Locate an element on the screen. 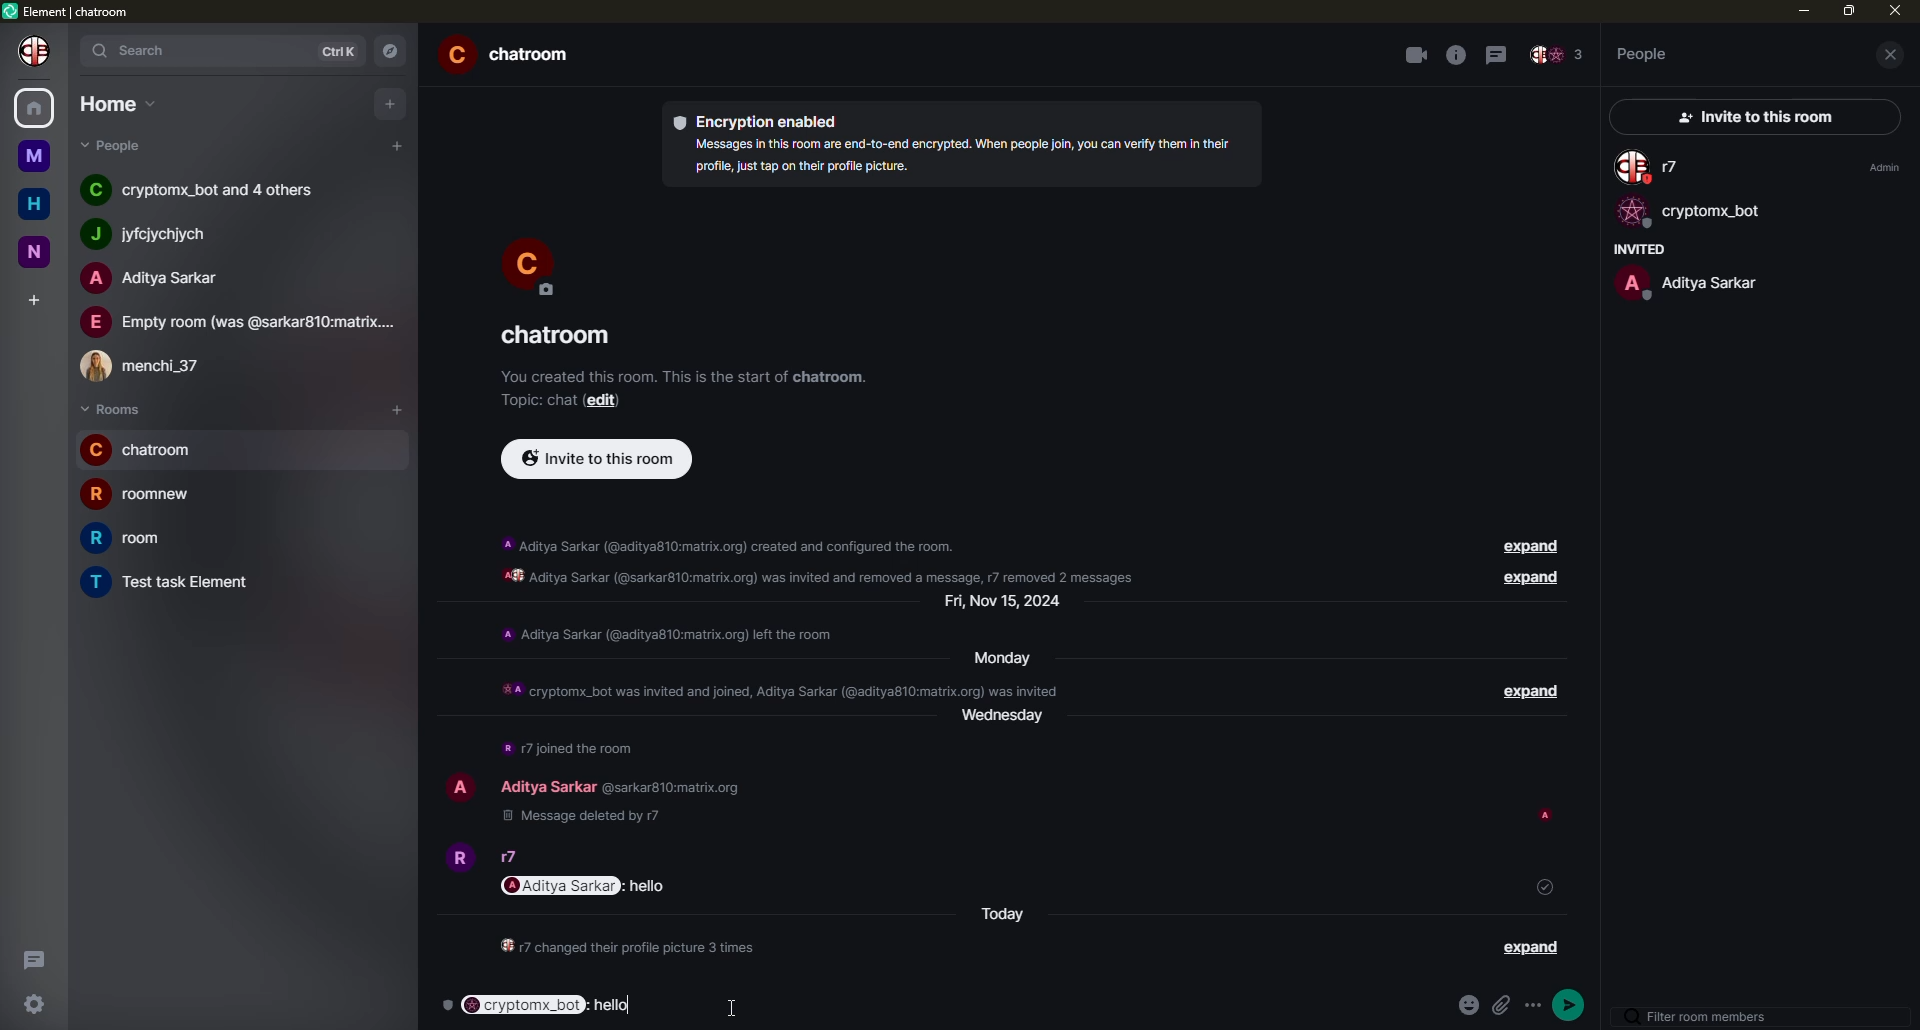 The image size is (1920, 1030). video is located at coordinates (1414, 55).